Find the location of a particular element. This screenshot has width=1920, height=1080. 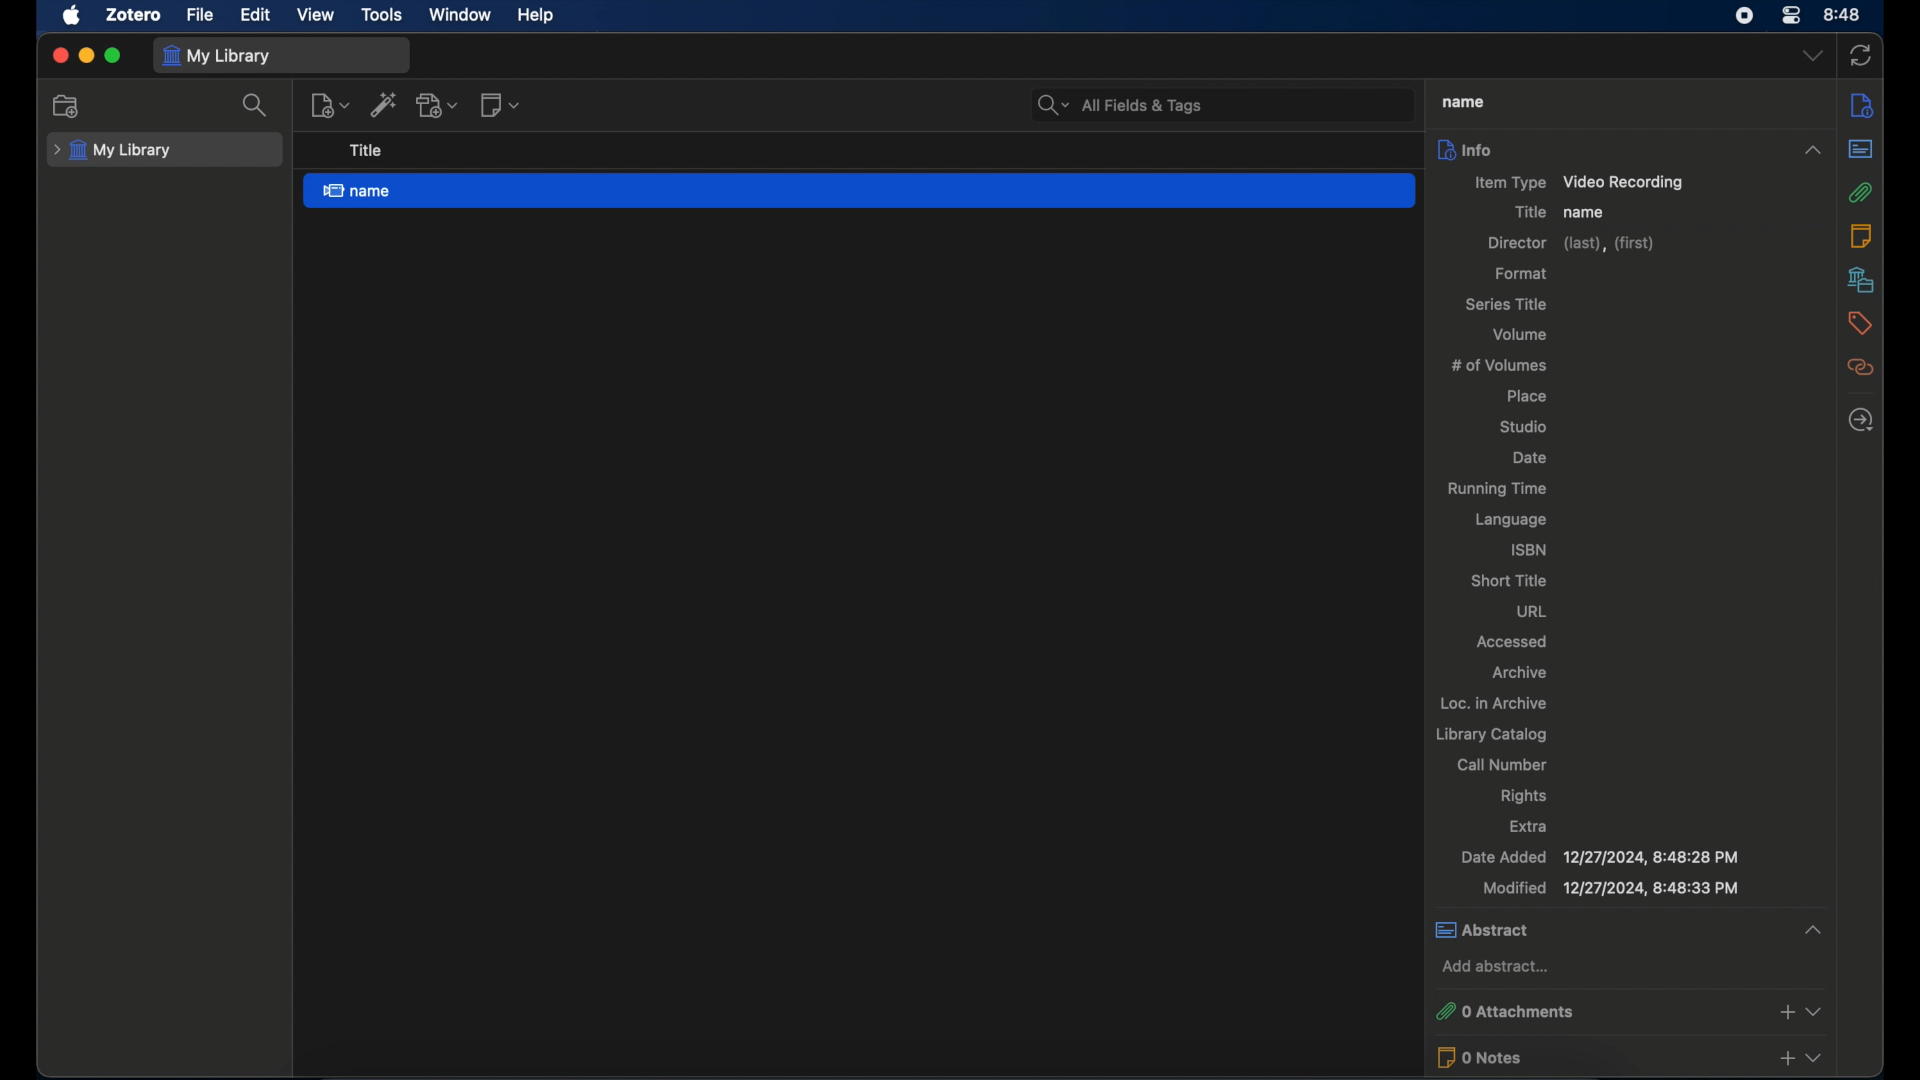

extra is located at coordinates (1529, 826).